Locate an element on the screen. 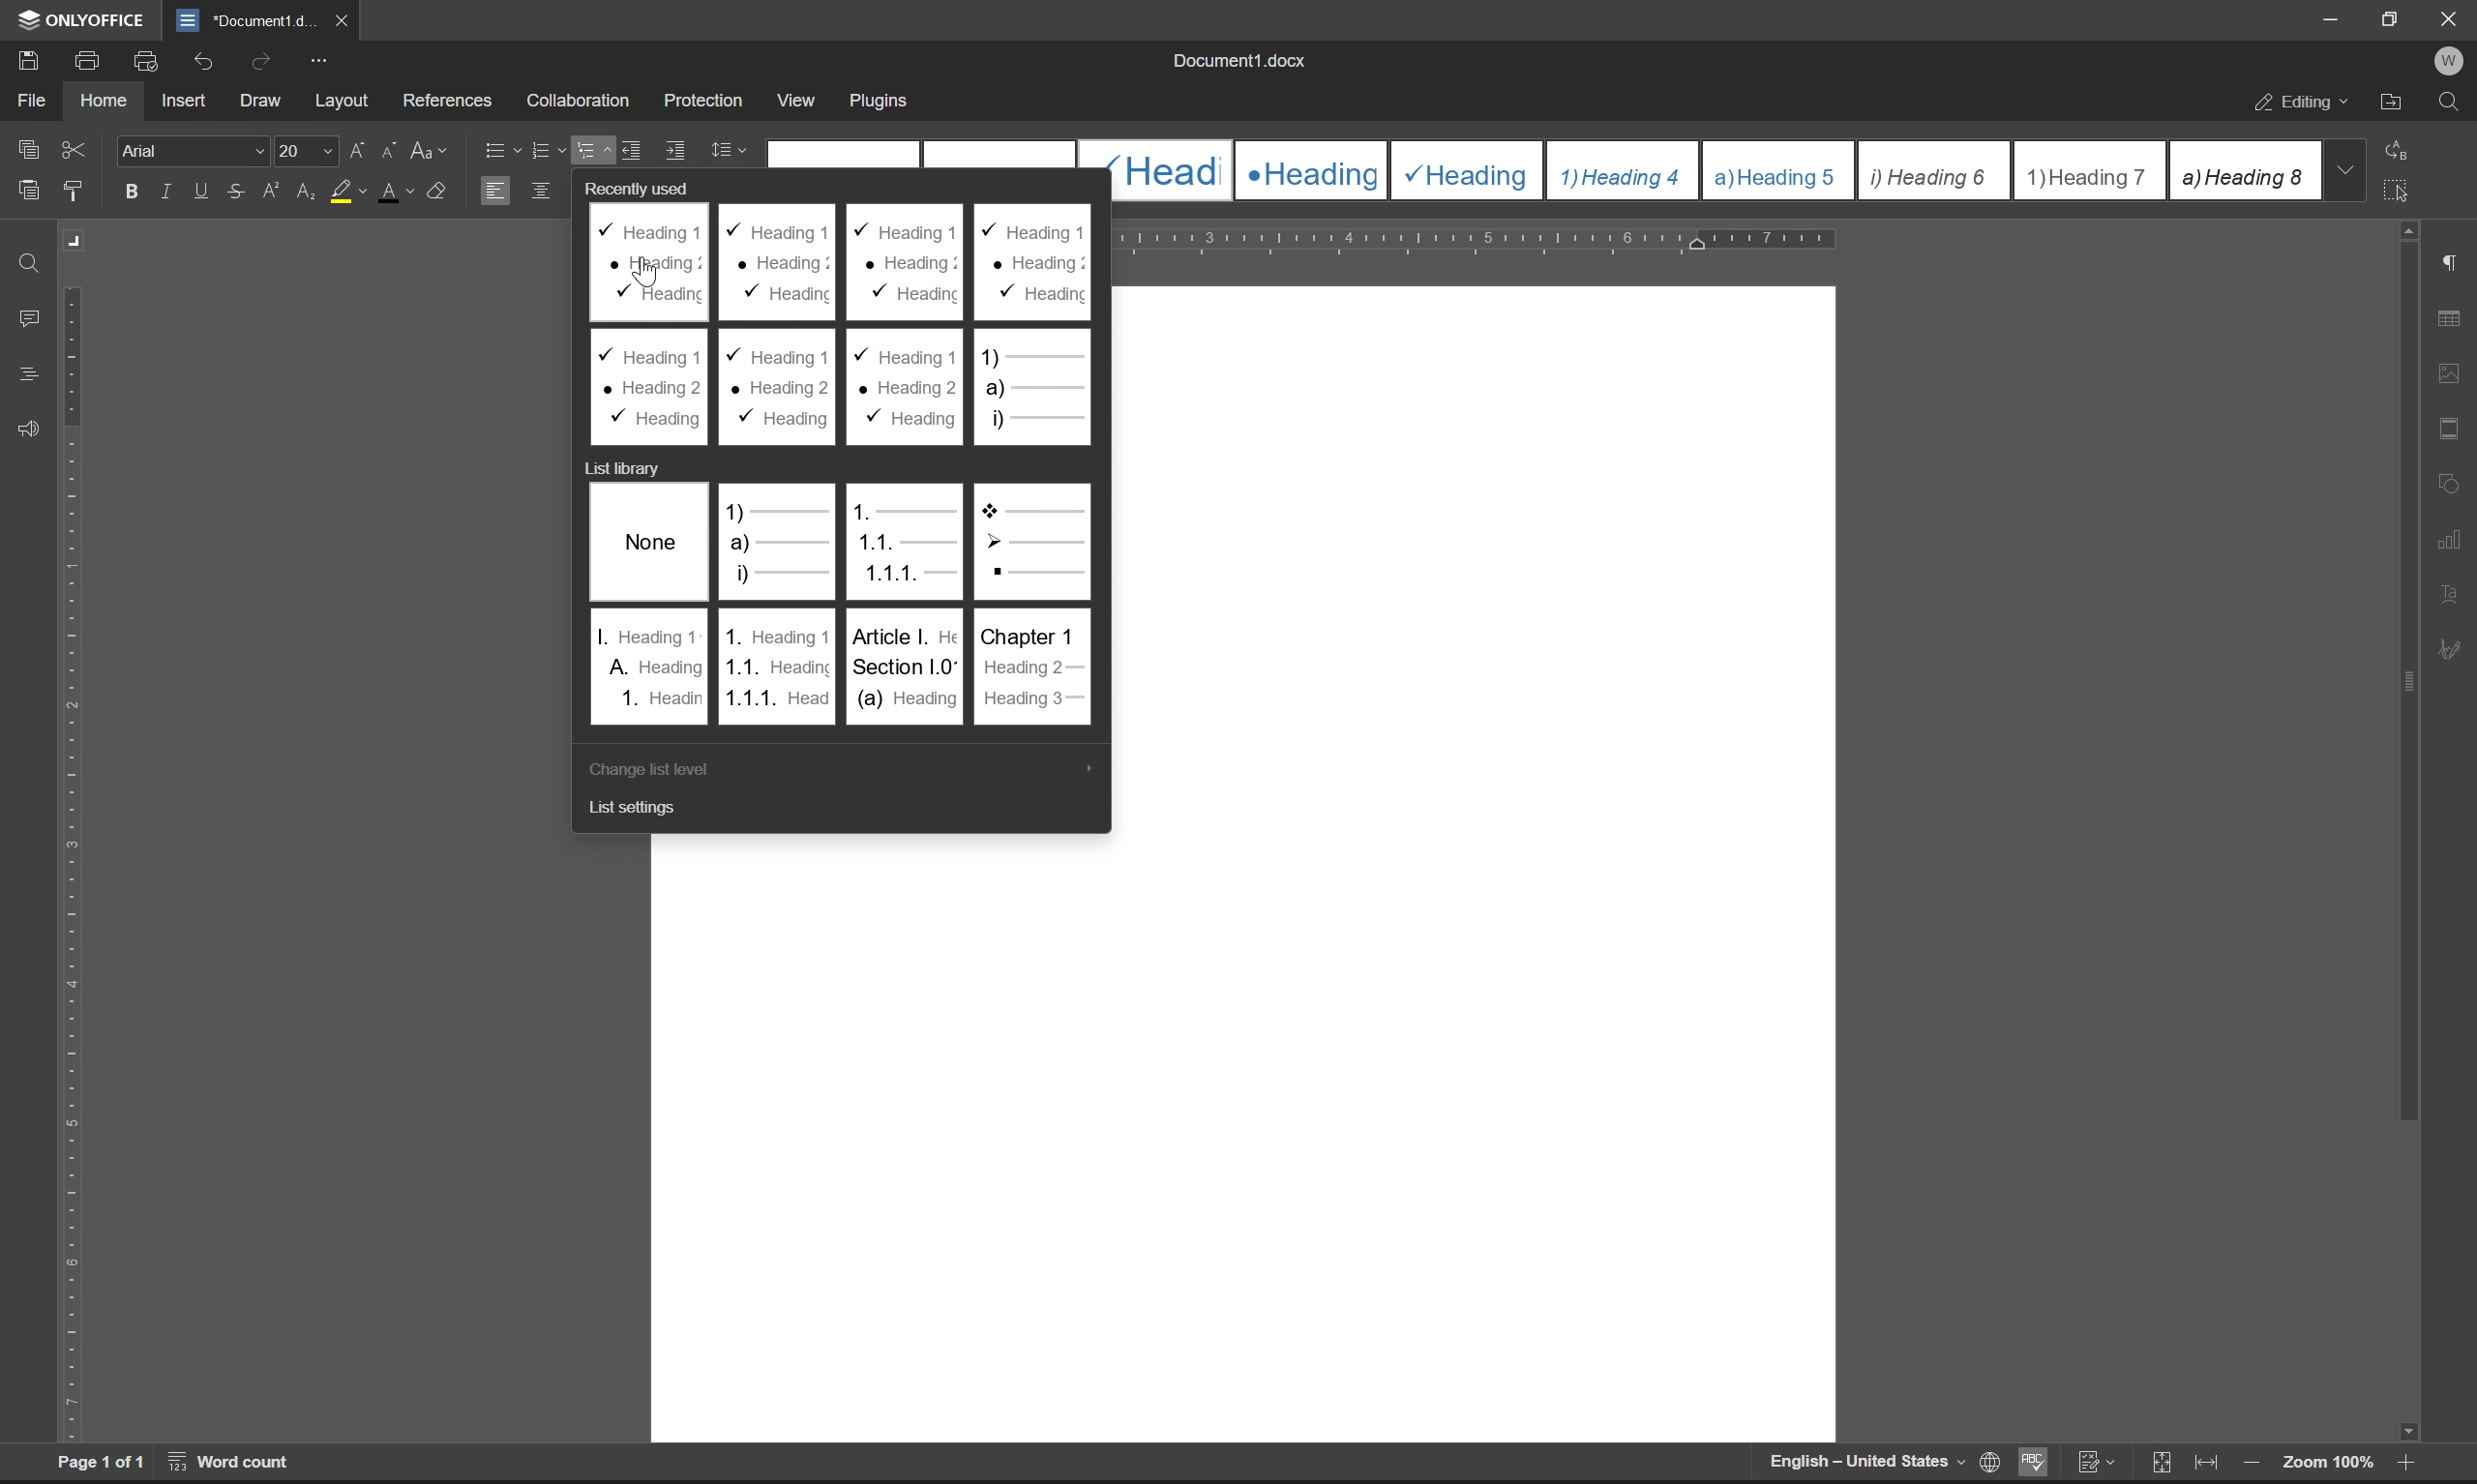  W is located at coordinates (2452, 61).